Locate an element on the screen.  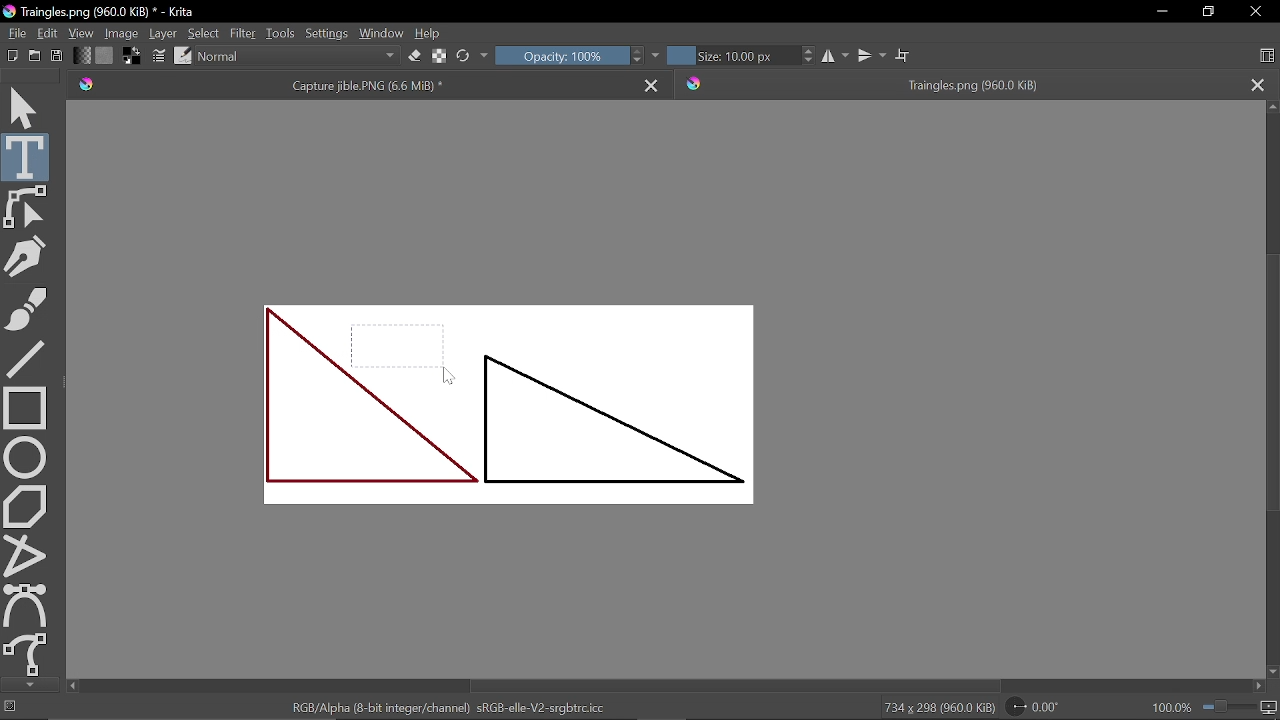
Close current tab is located at coordinates (654, 83).